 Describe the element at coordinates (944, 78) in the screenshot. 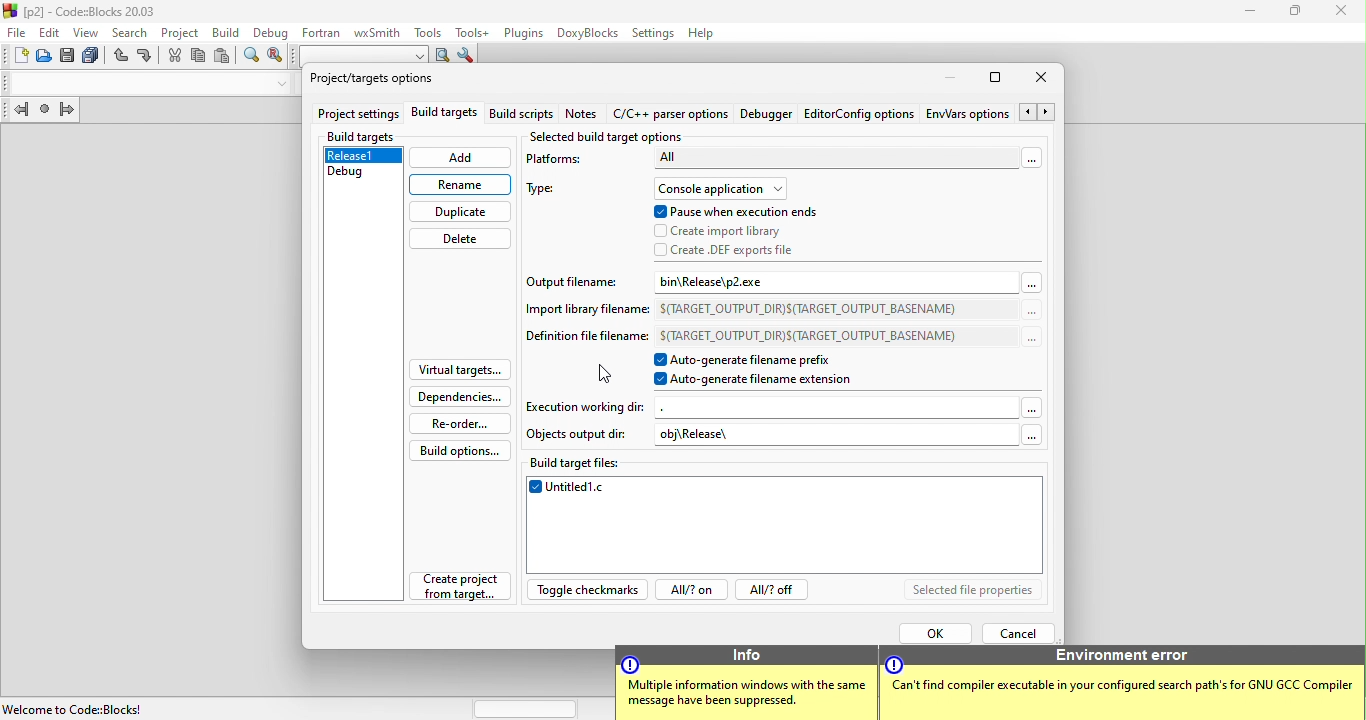

I see `minimize` at that location.